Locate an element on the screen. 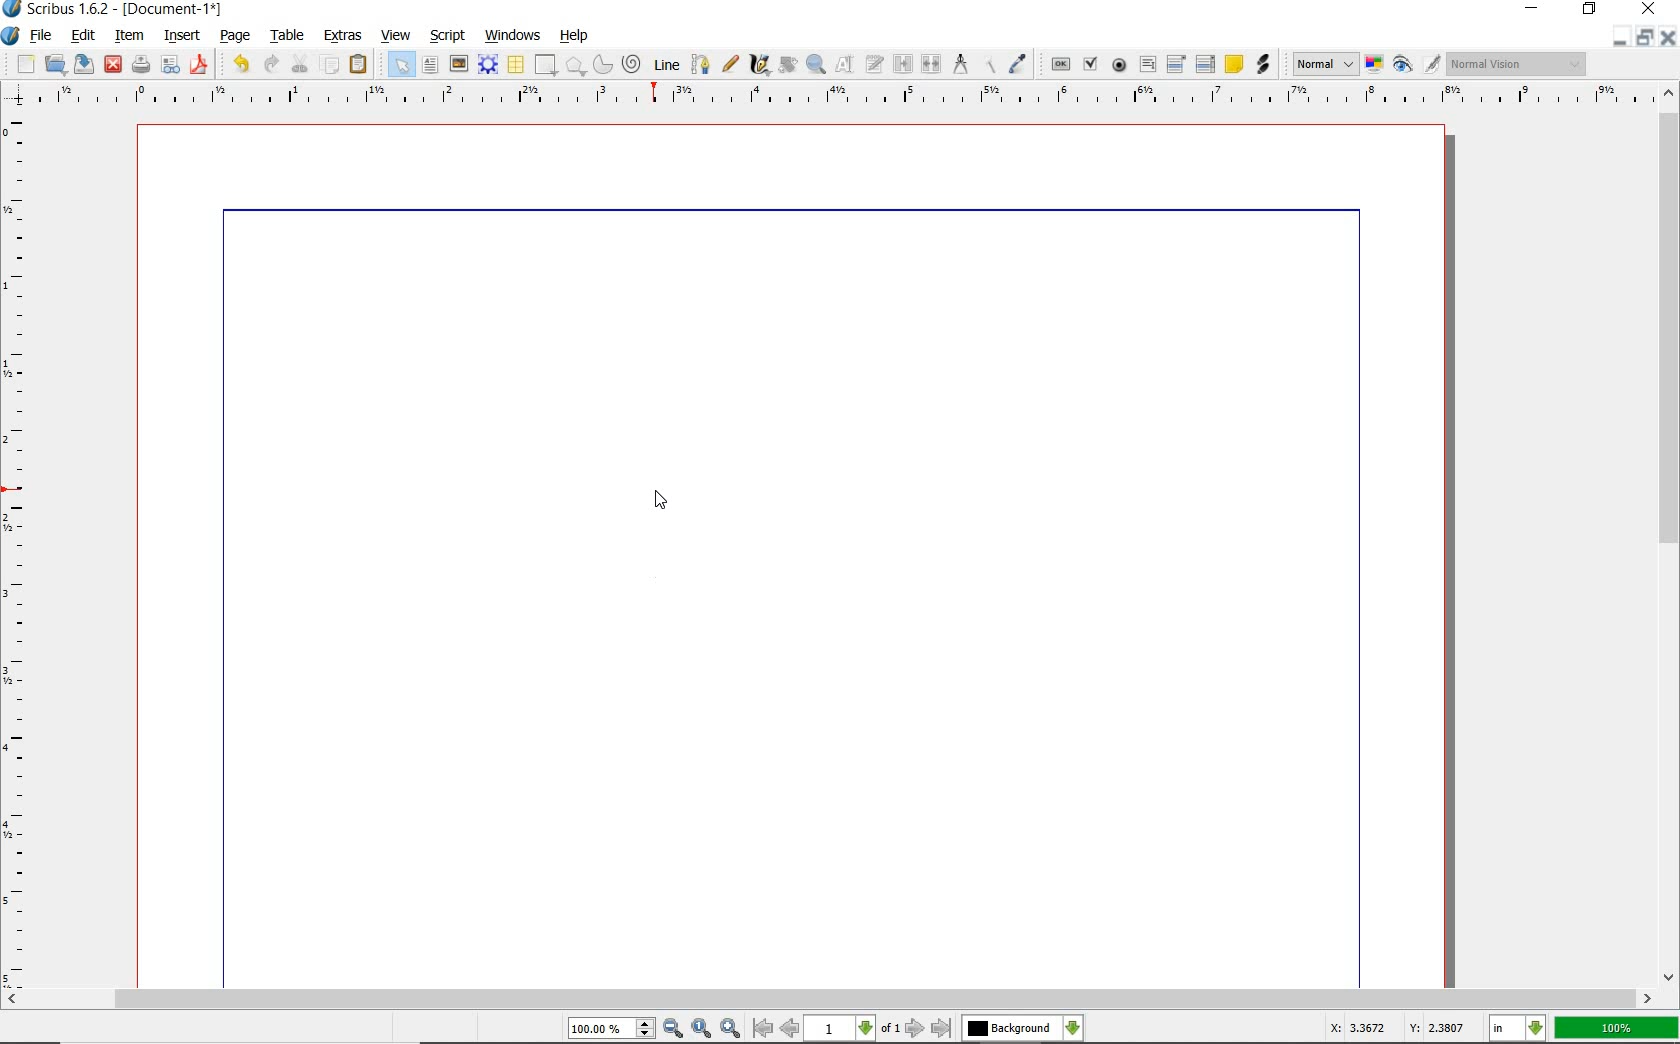  windows is located at coordinates (516, 34).